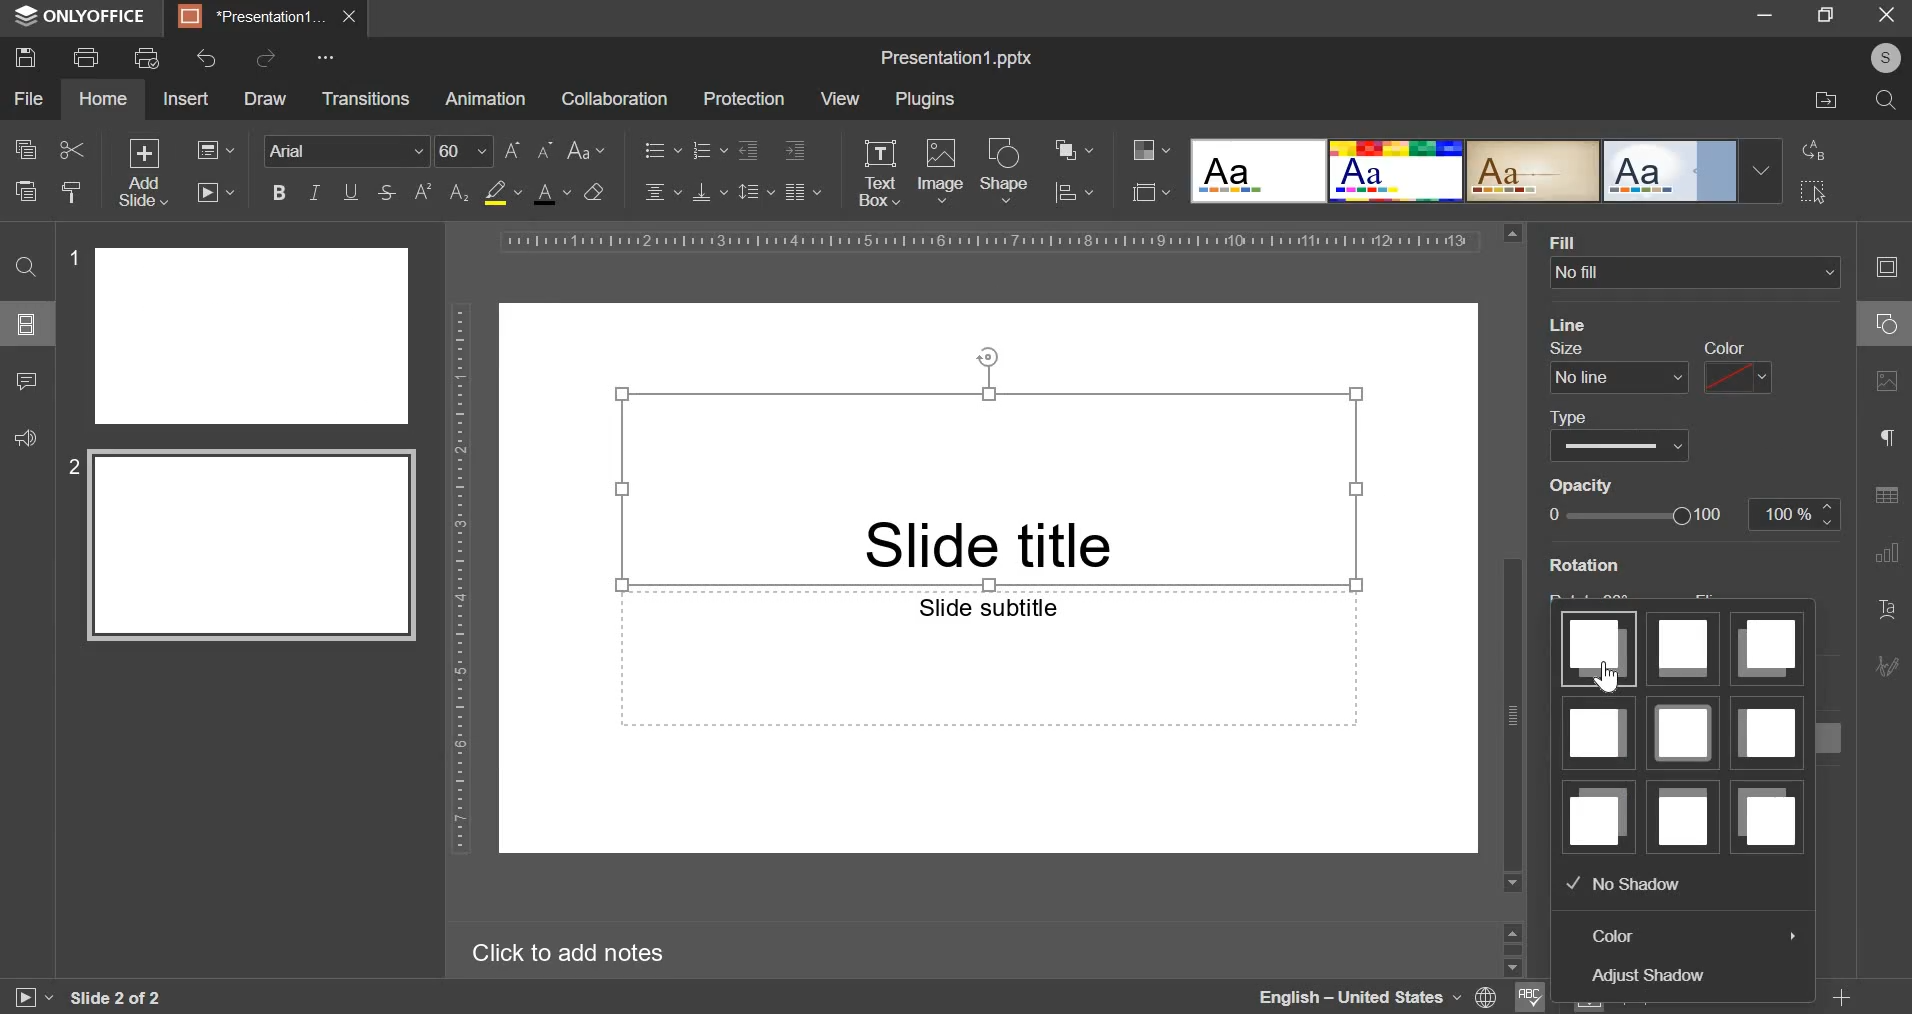  I want to click on text box, so click(878, 173).